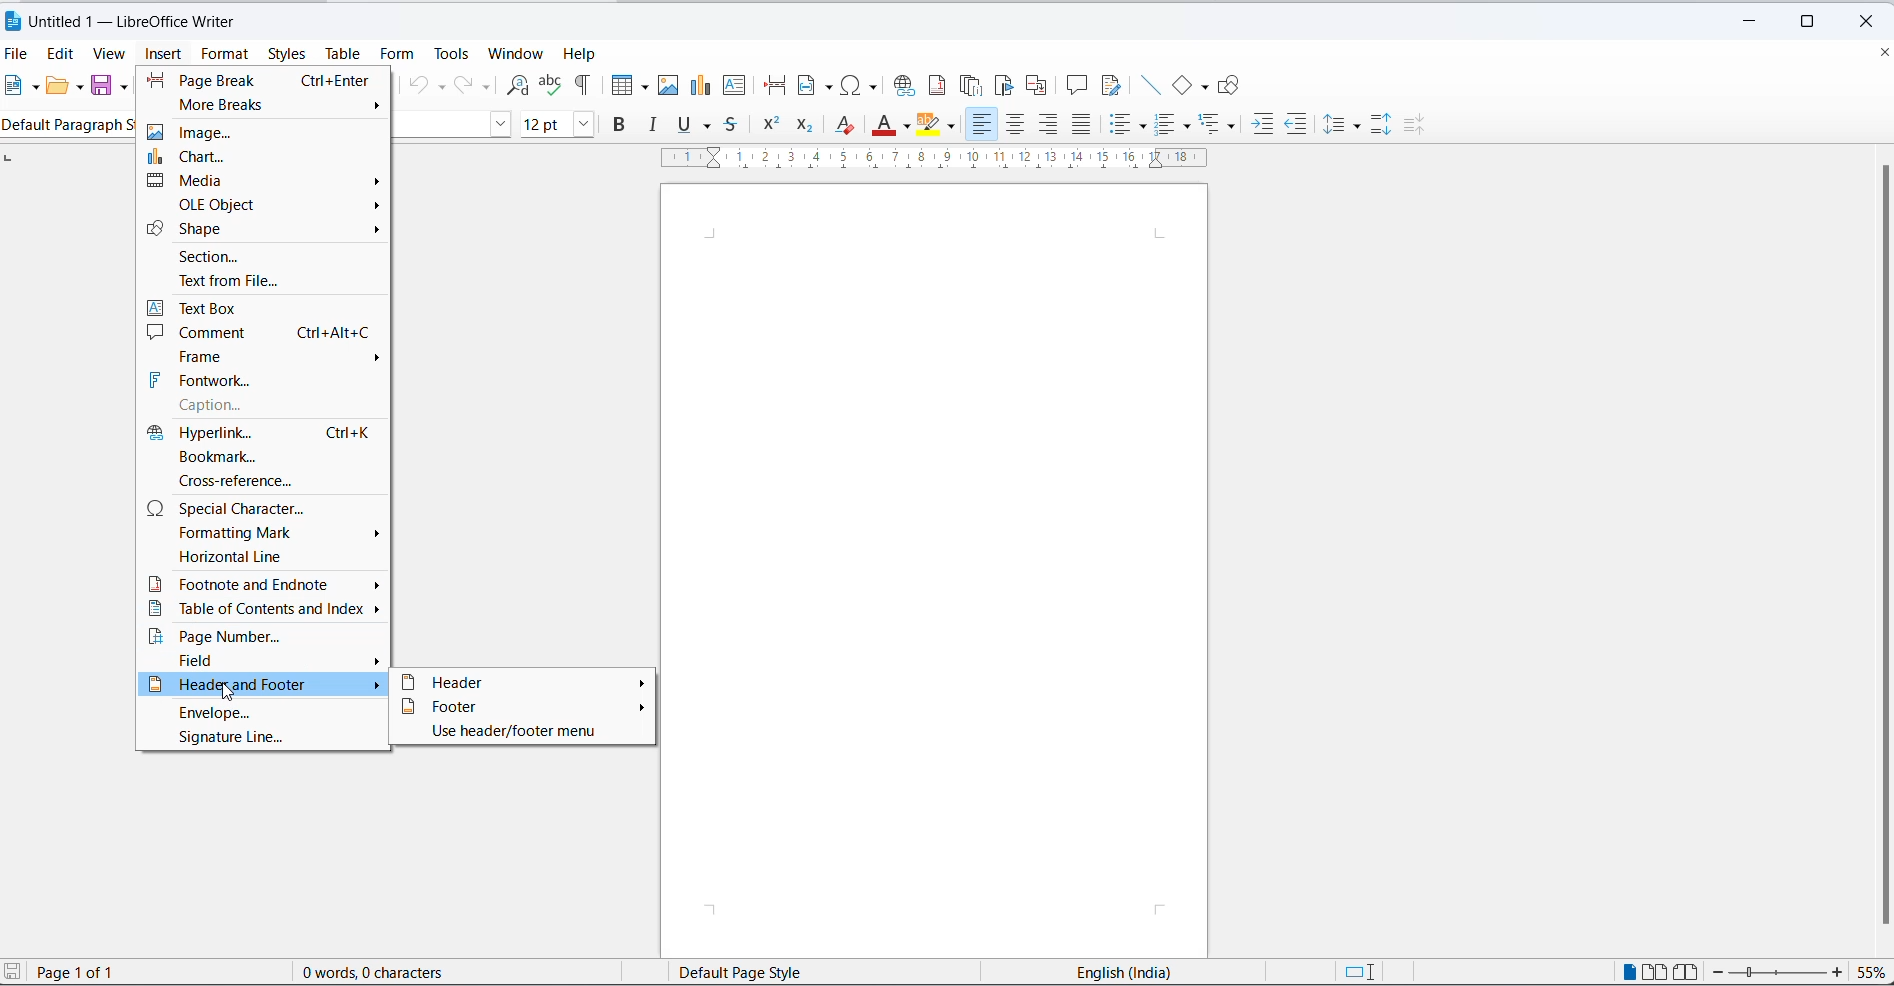  Describe the element at coordinates (166, 55) in the screenshot. I see `insert` at that location.